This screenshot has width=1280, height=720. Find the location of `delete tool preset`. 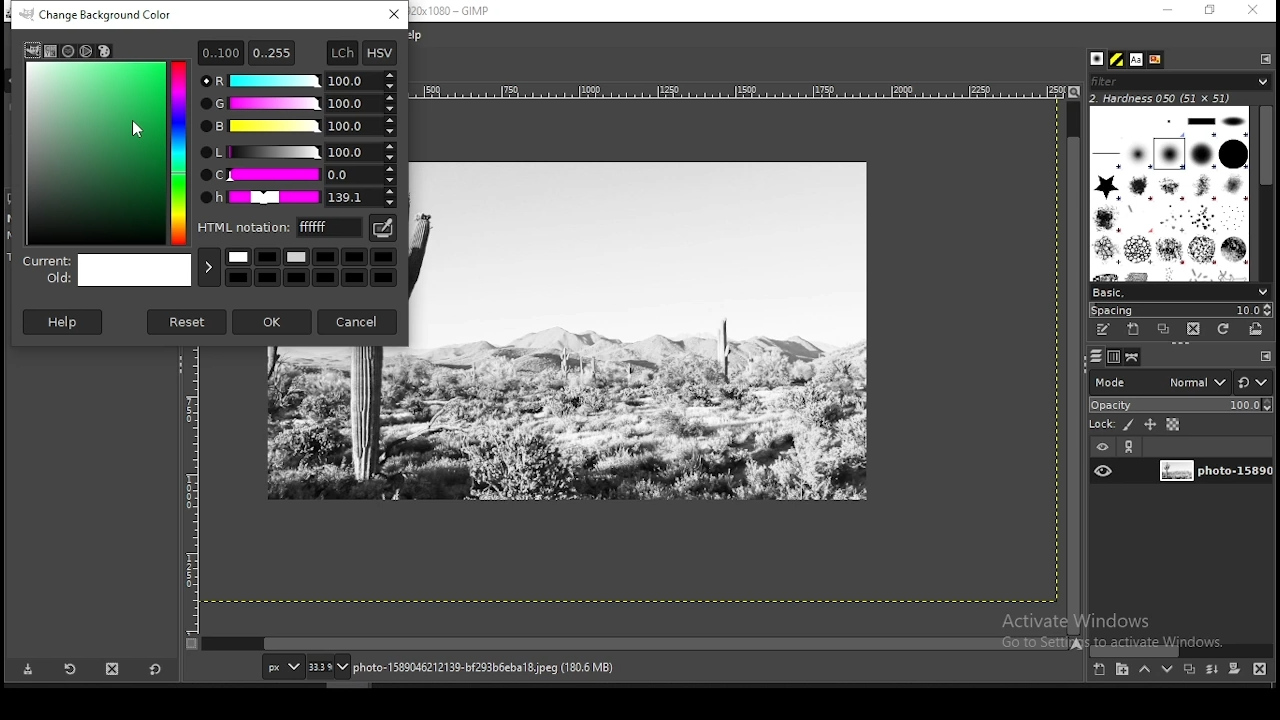

delete tool preset is located at coordinates (112, 669).